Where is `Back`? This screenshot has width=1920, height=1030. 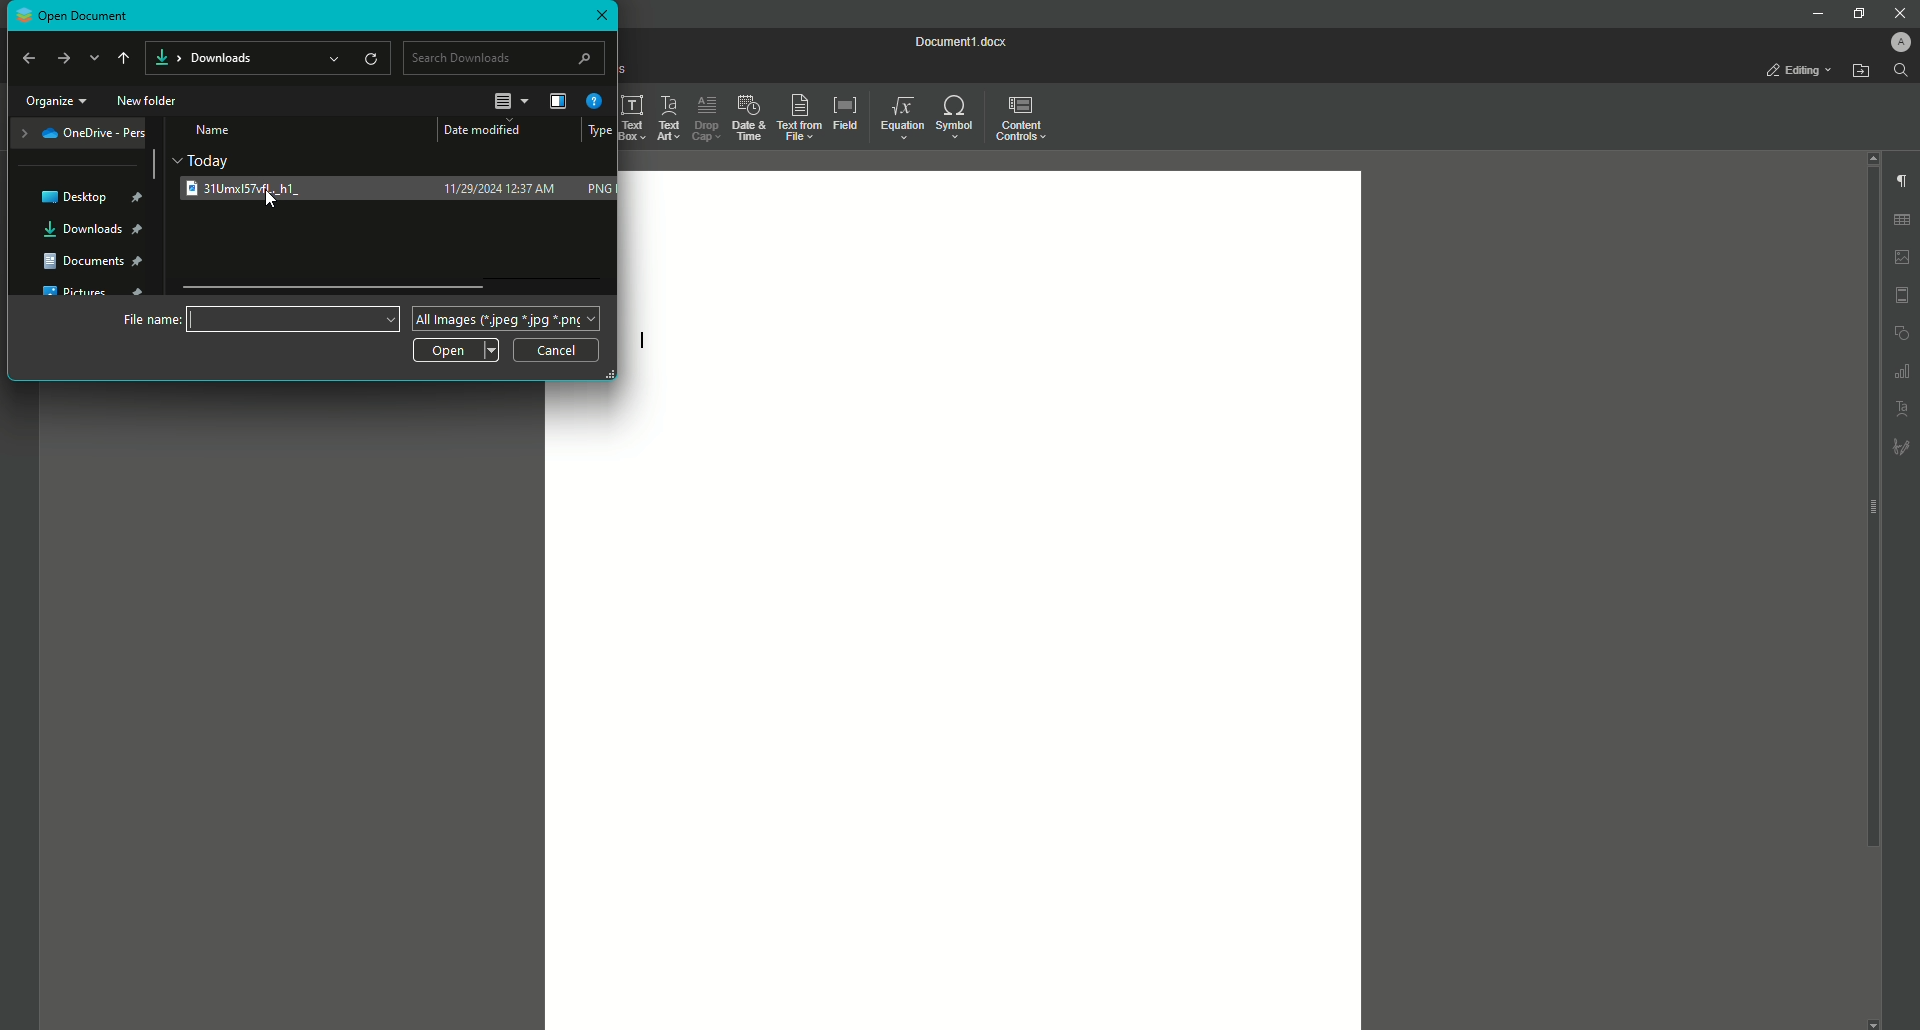
Back is located at coordinates (28, 58).